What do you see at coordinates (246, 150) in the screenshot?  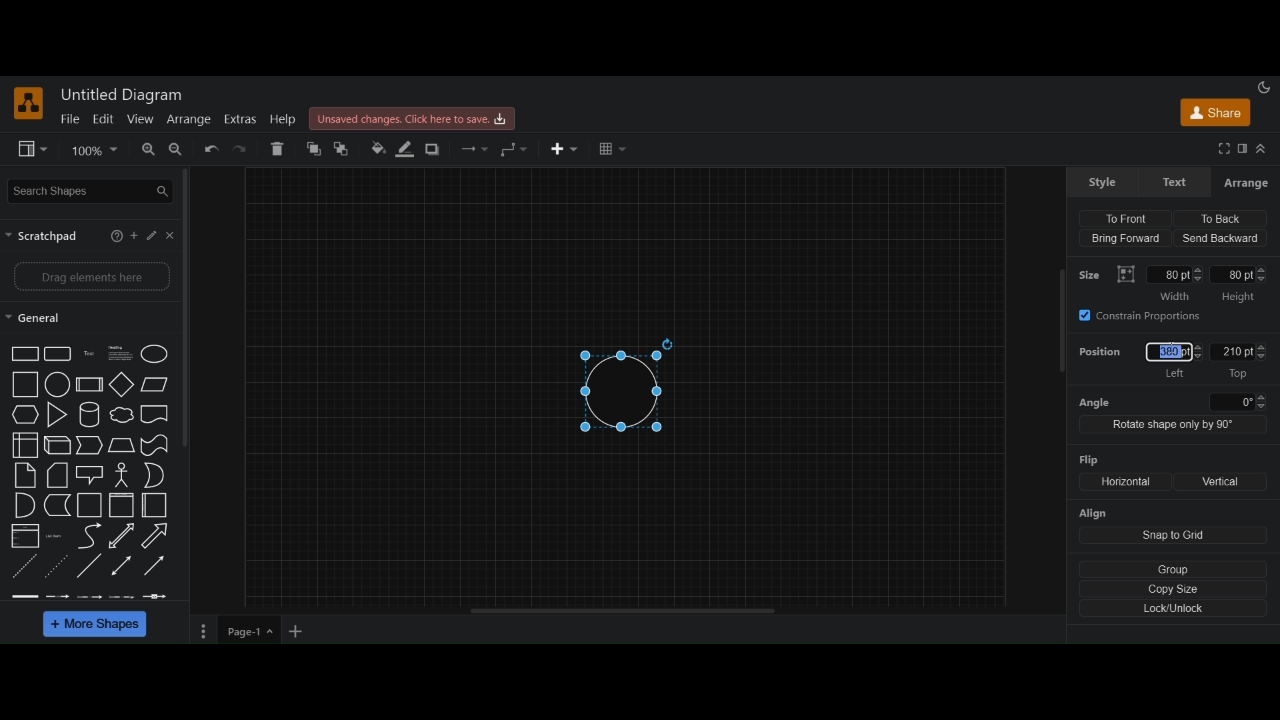 I see `redo` at bounding box center [246, 150].